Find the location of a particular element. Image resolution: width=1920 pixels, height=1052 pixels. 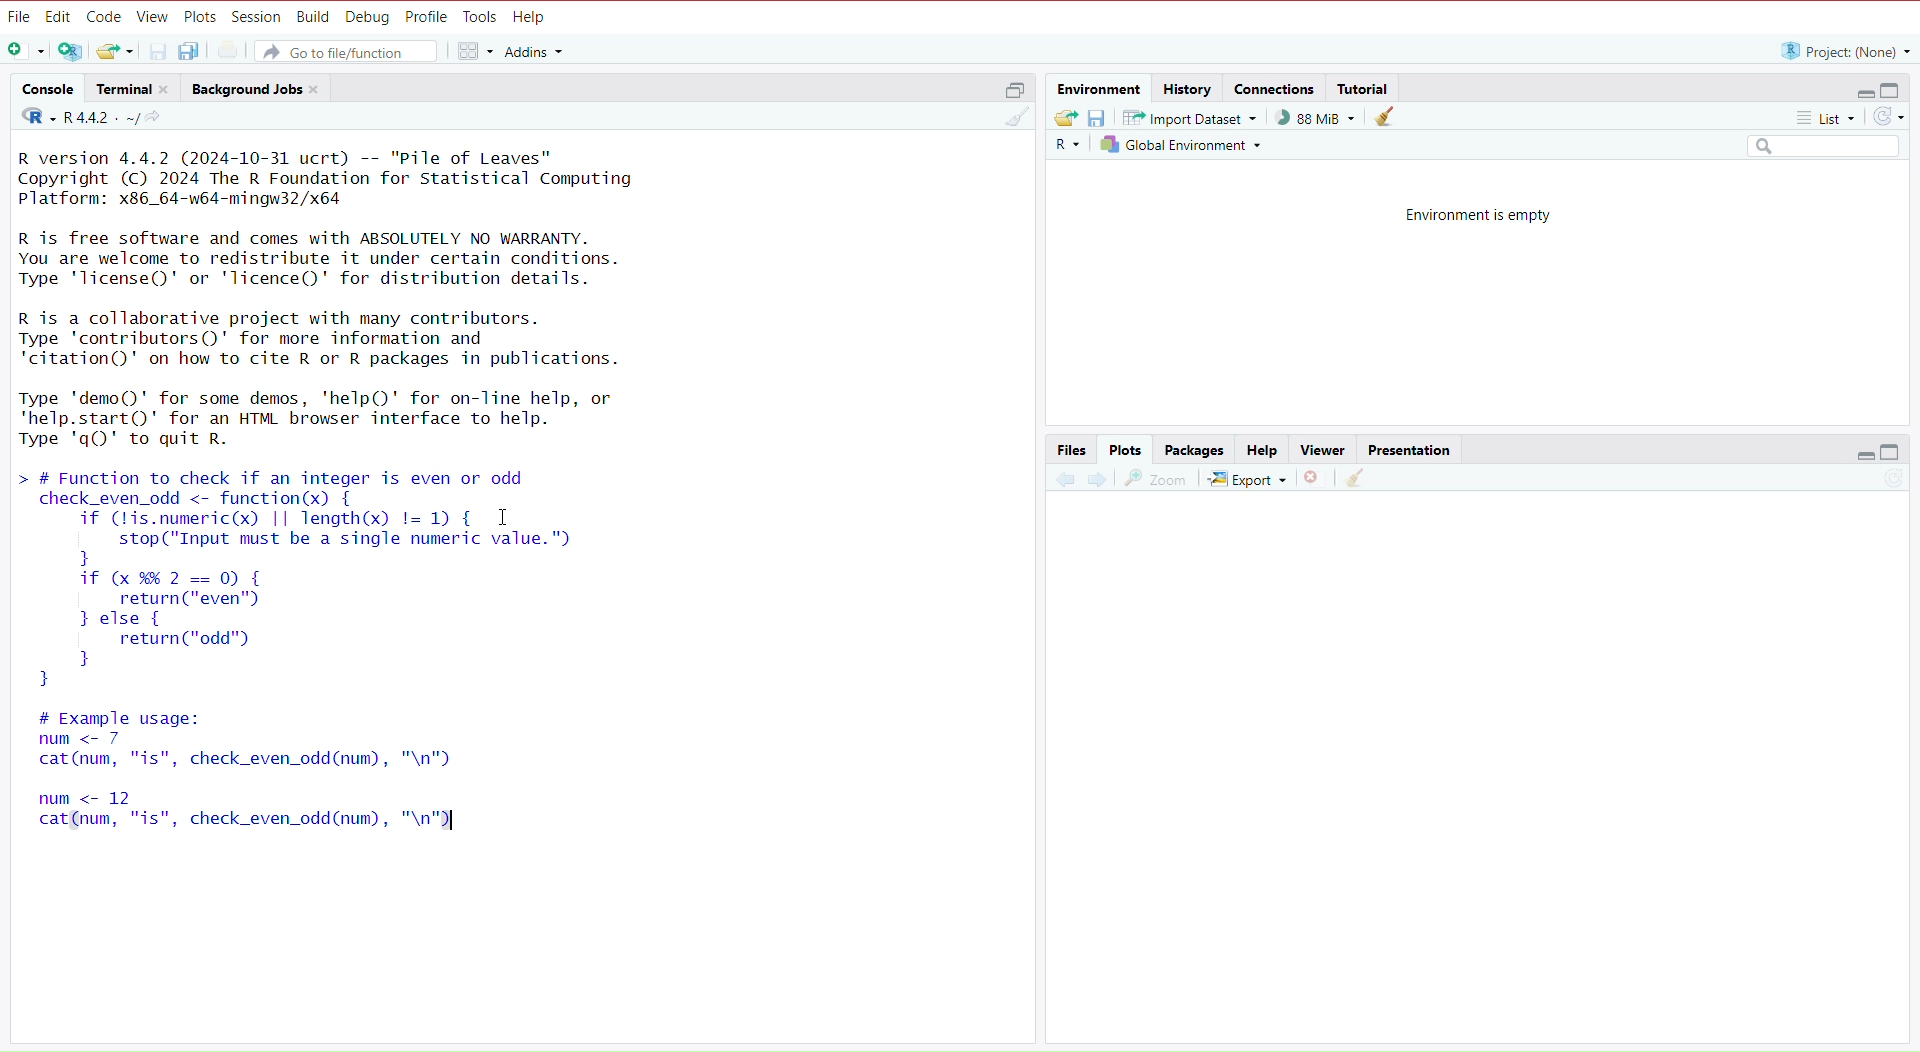

refresh current plot is located at coordinates (1883, 483).